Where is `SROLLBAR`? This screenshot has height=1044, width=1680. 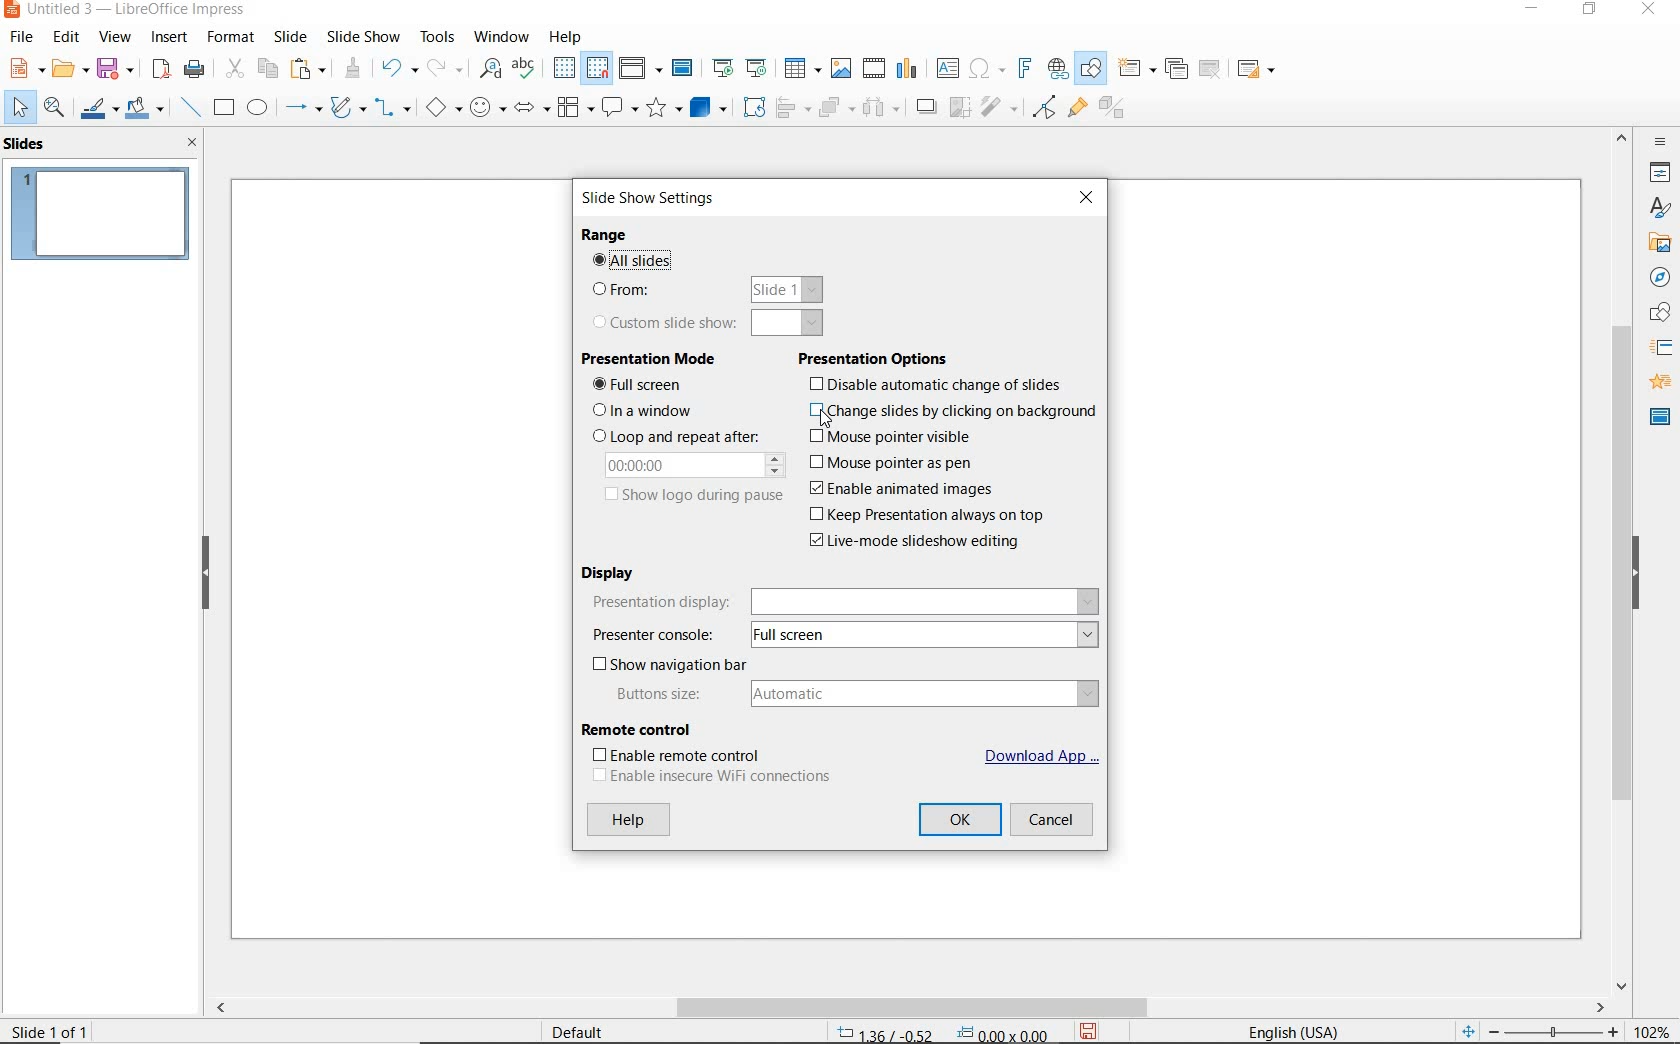
SROLLBAR is located at coordinates (1622, 563).